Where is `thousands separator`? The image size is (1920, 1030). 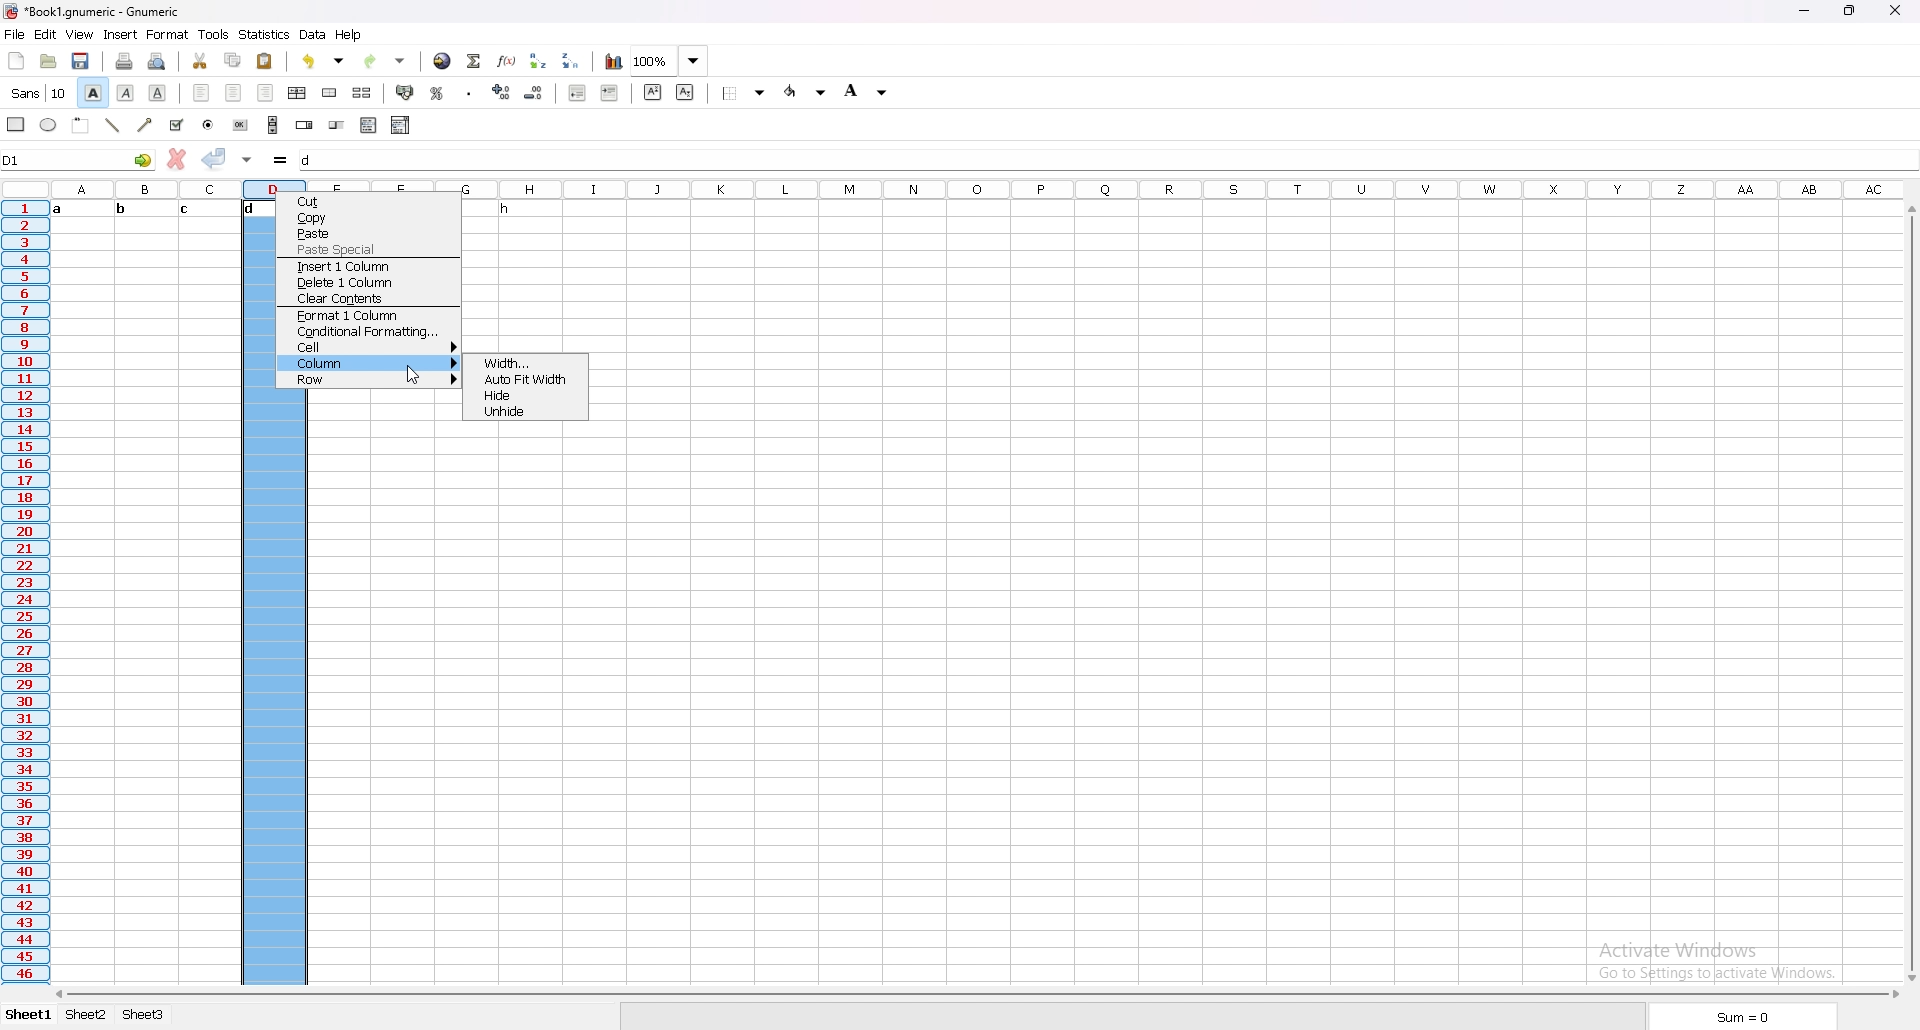 thousands separator is located at coordinates (470, 94).